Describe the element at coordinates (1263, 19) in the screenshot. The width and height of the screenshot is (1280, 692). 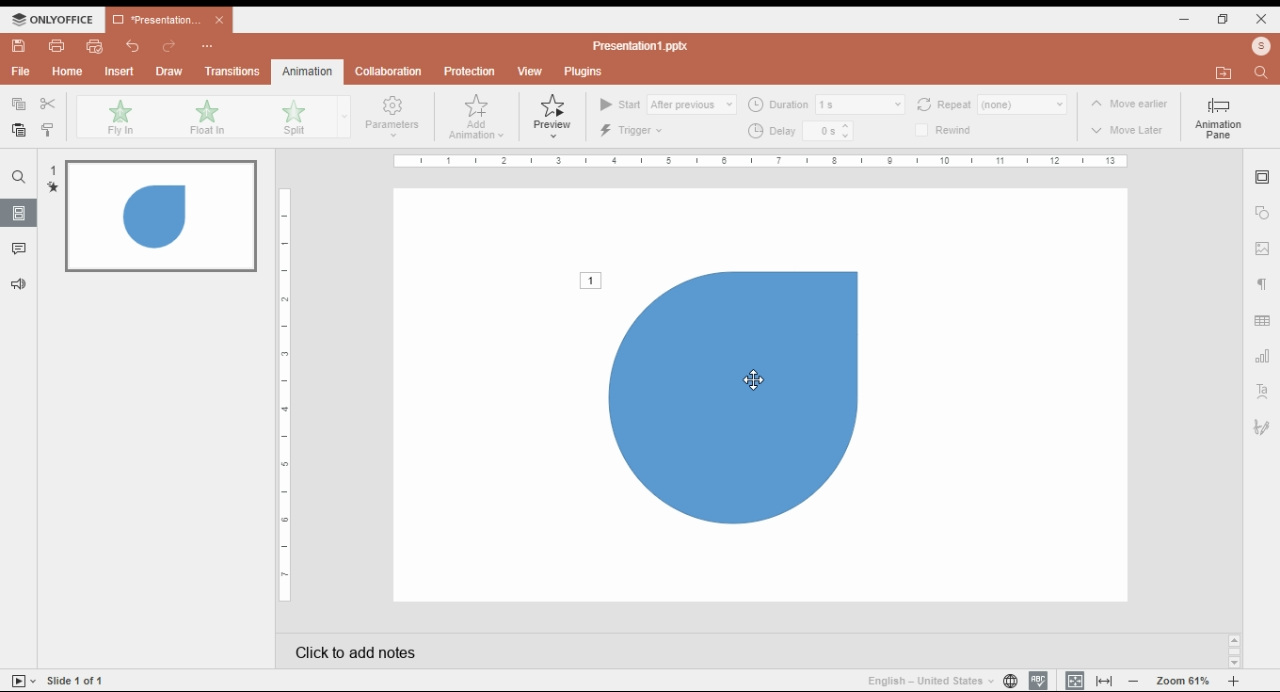
I see `close window` at that location.